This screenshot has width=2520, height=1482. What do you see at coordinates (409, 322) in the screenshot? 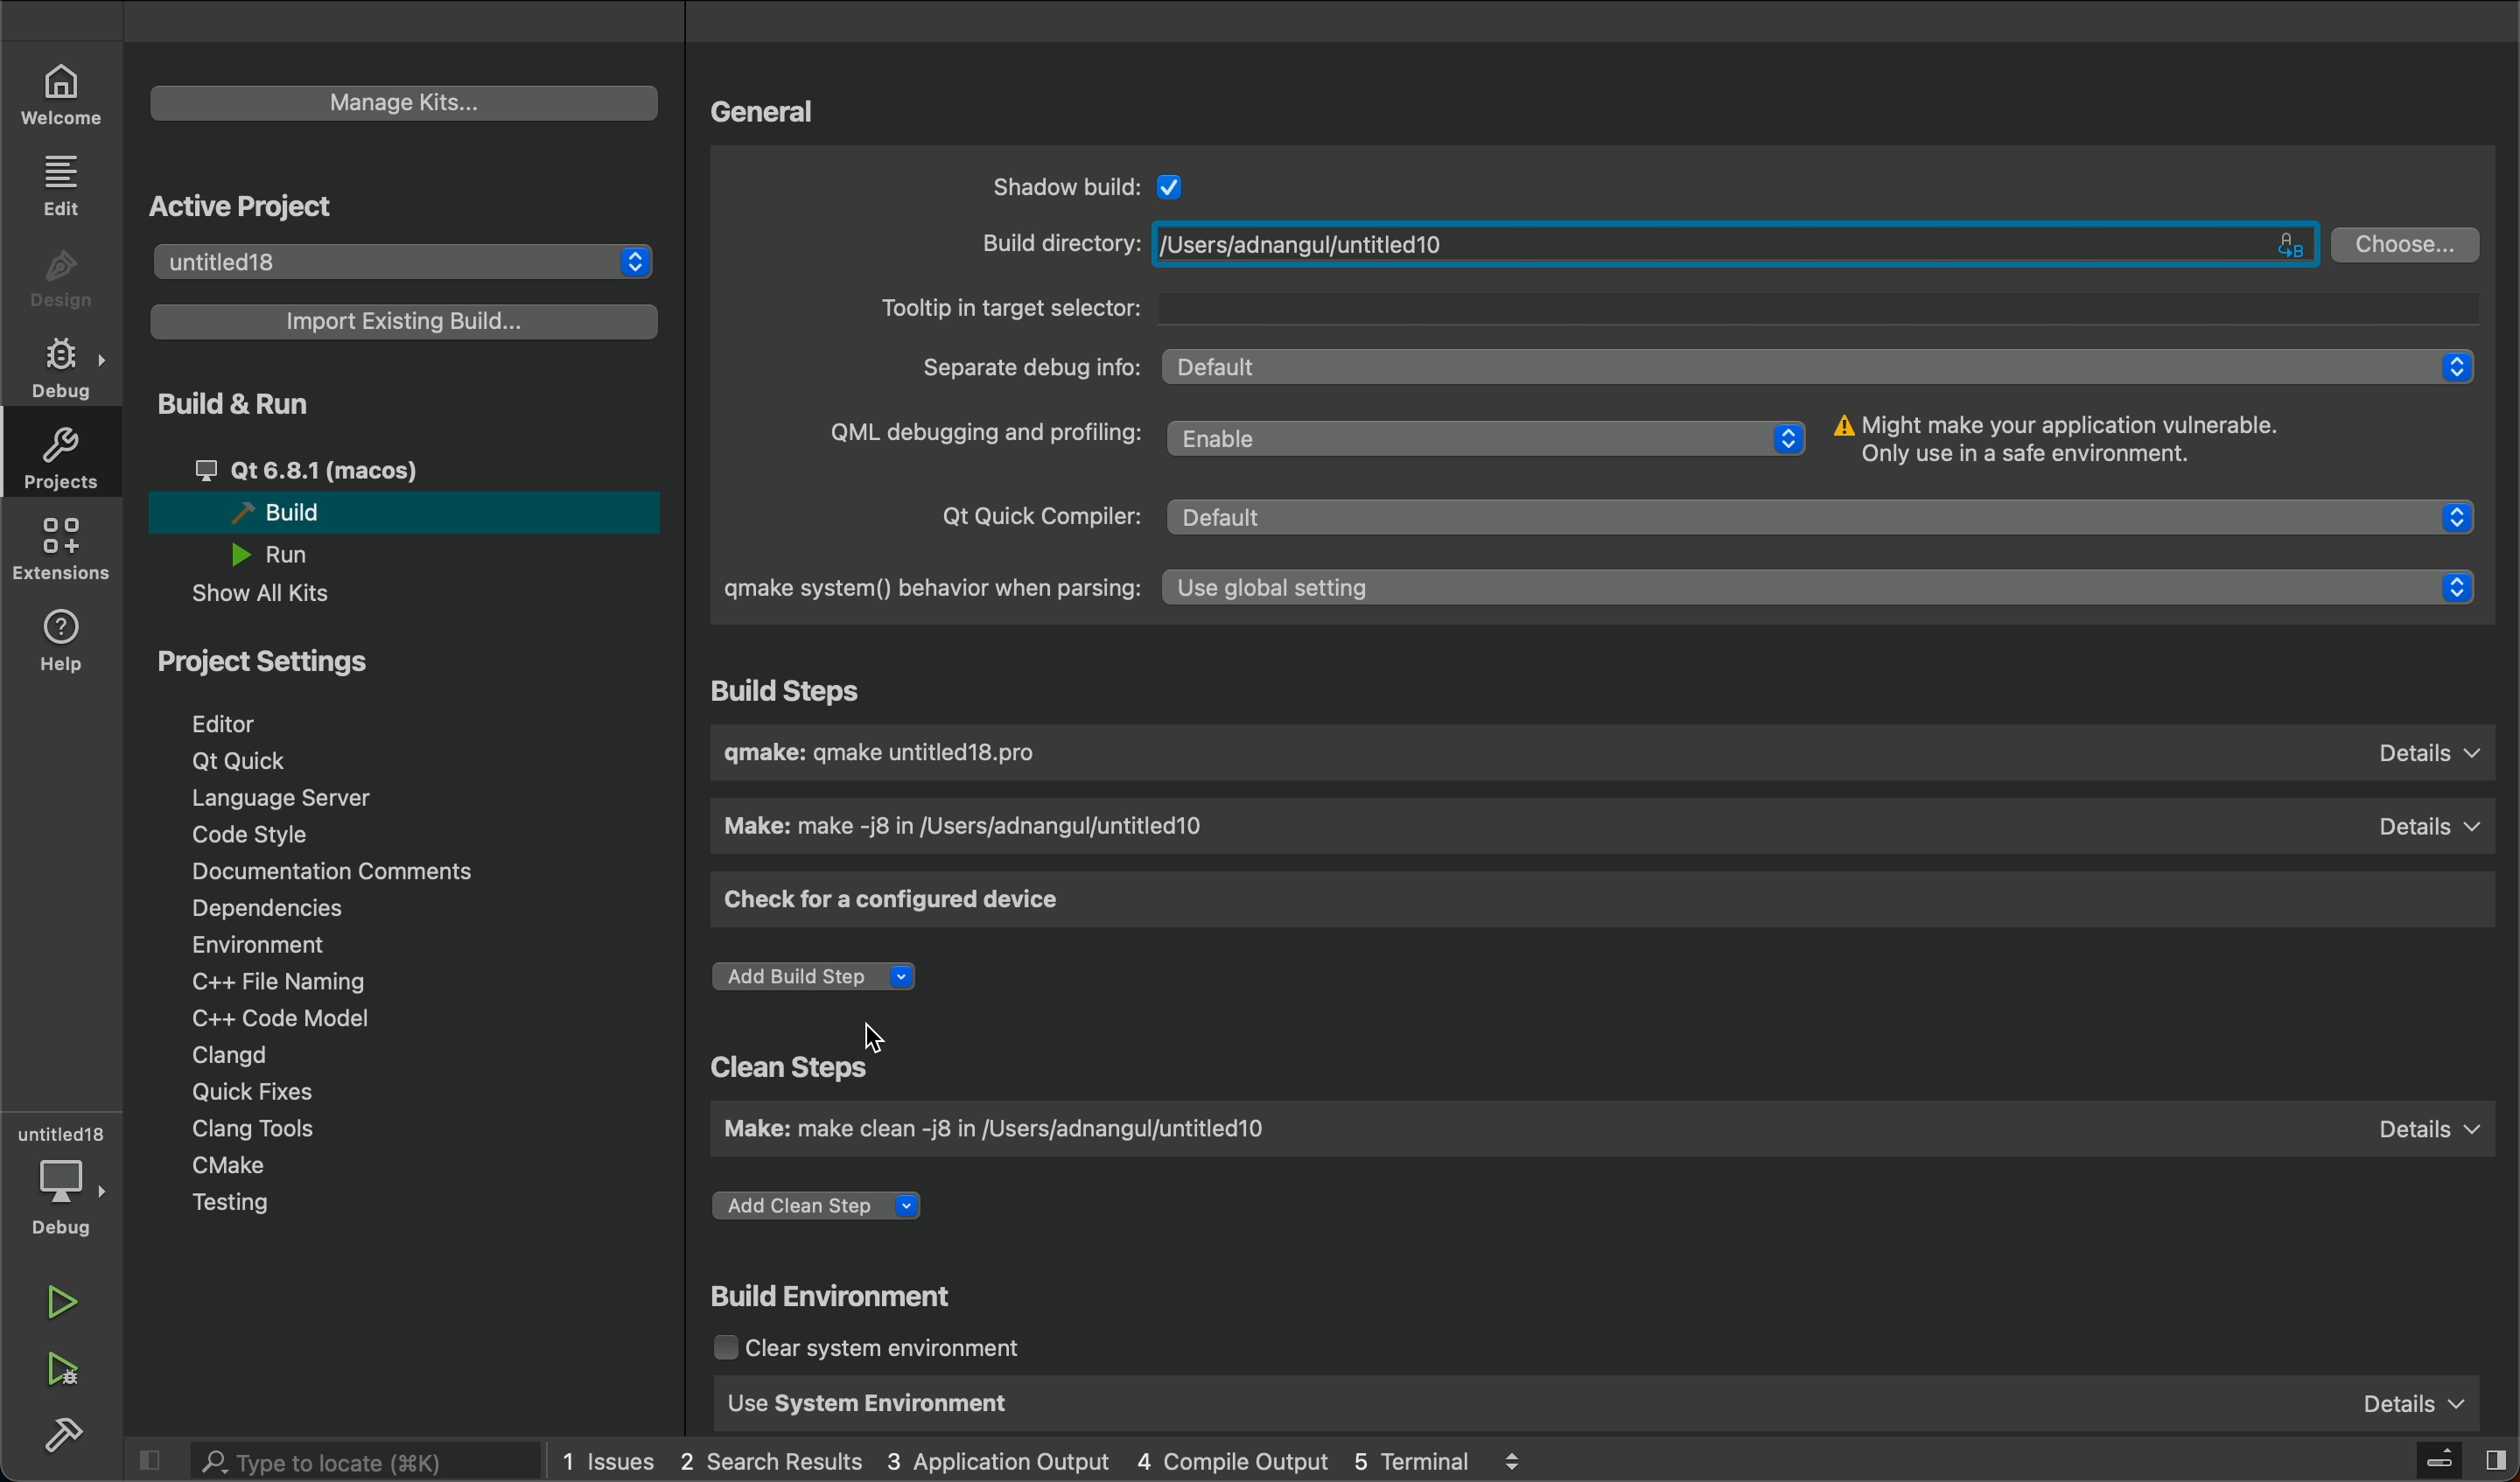
I see `Import Existing Build...` at bounding box center [409, 322].